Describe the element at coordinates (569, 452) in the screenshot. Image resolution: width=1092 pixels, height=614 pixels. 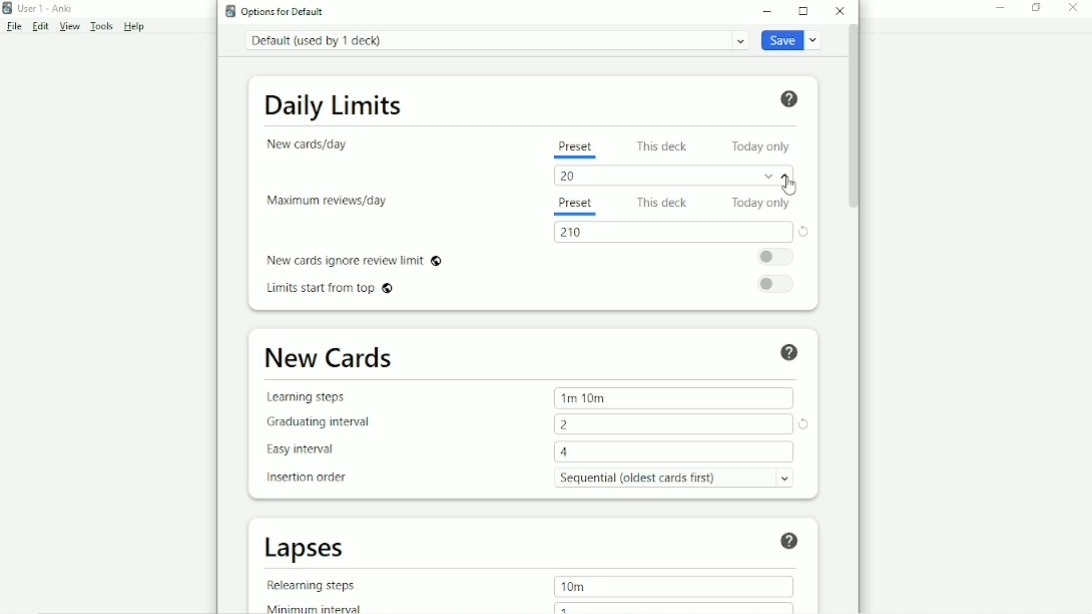
I see `4` at that location.